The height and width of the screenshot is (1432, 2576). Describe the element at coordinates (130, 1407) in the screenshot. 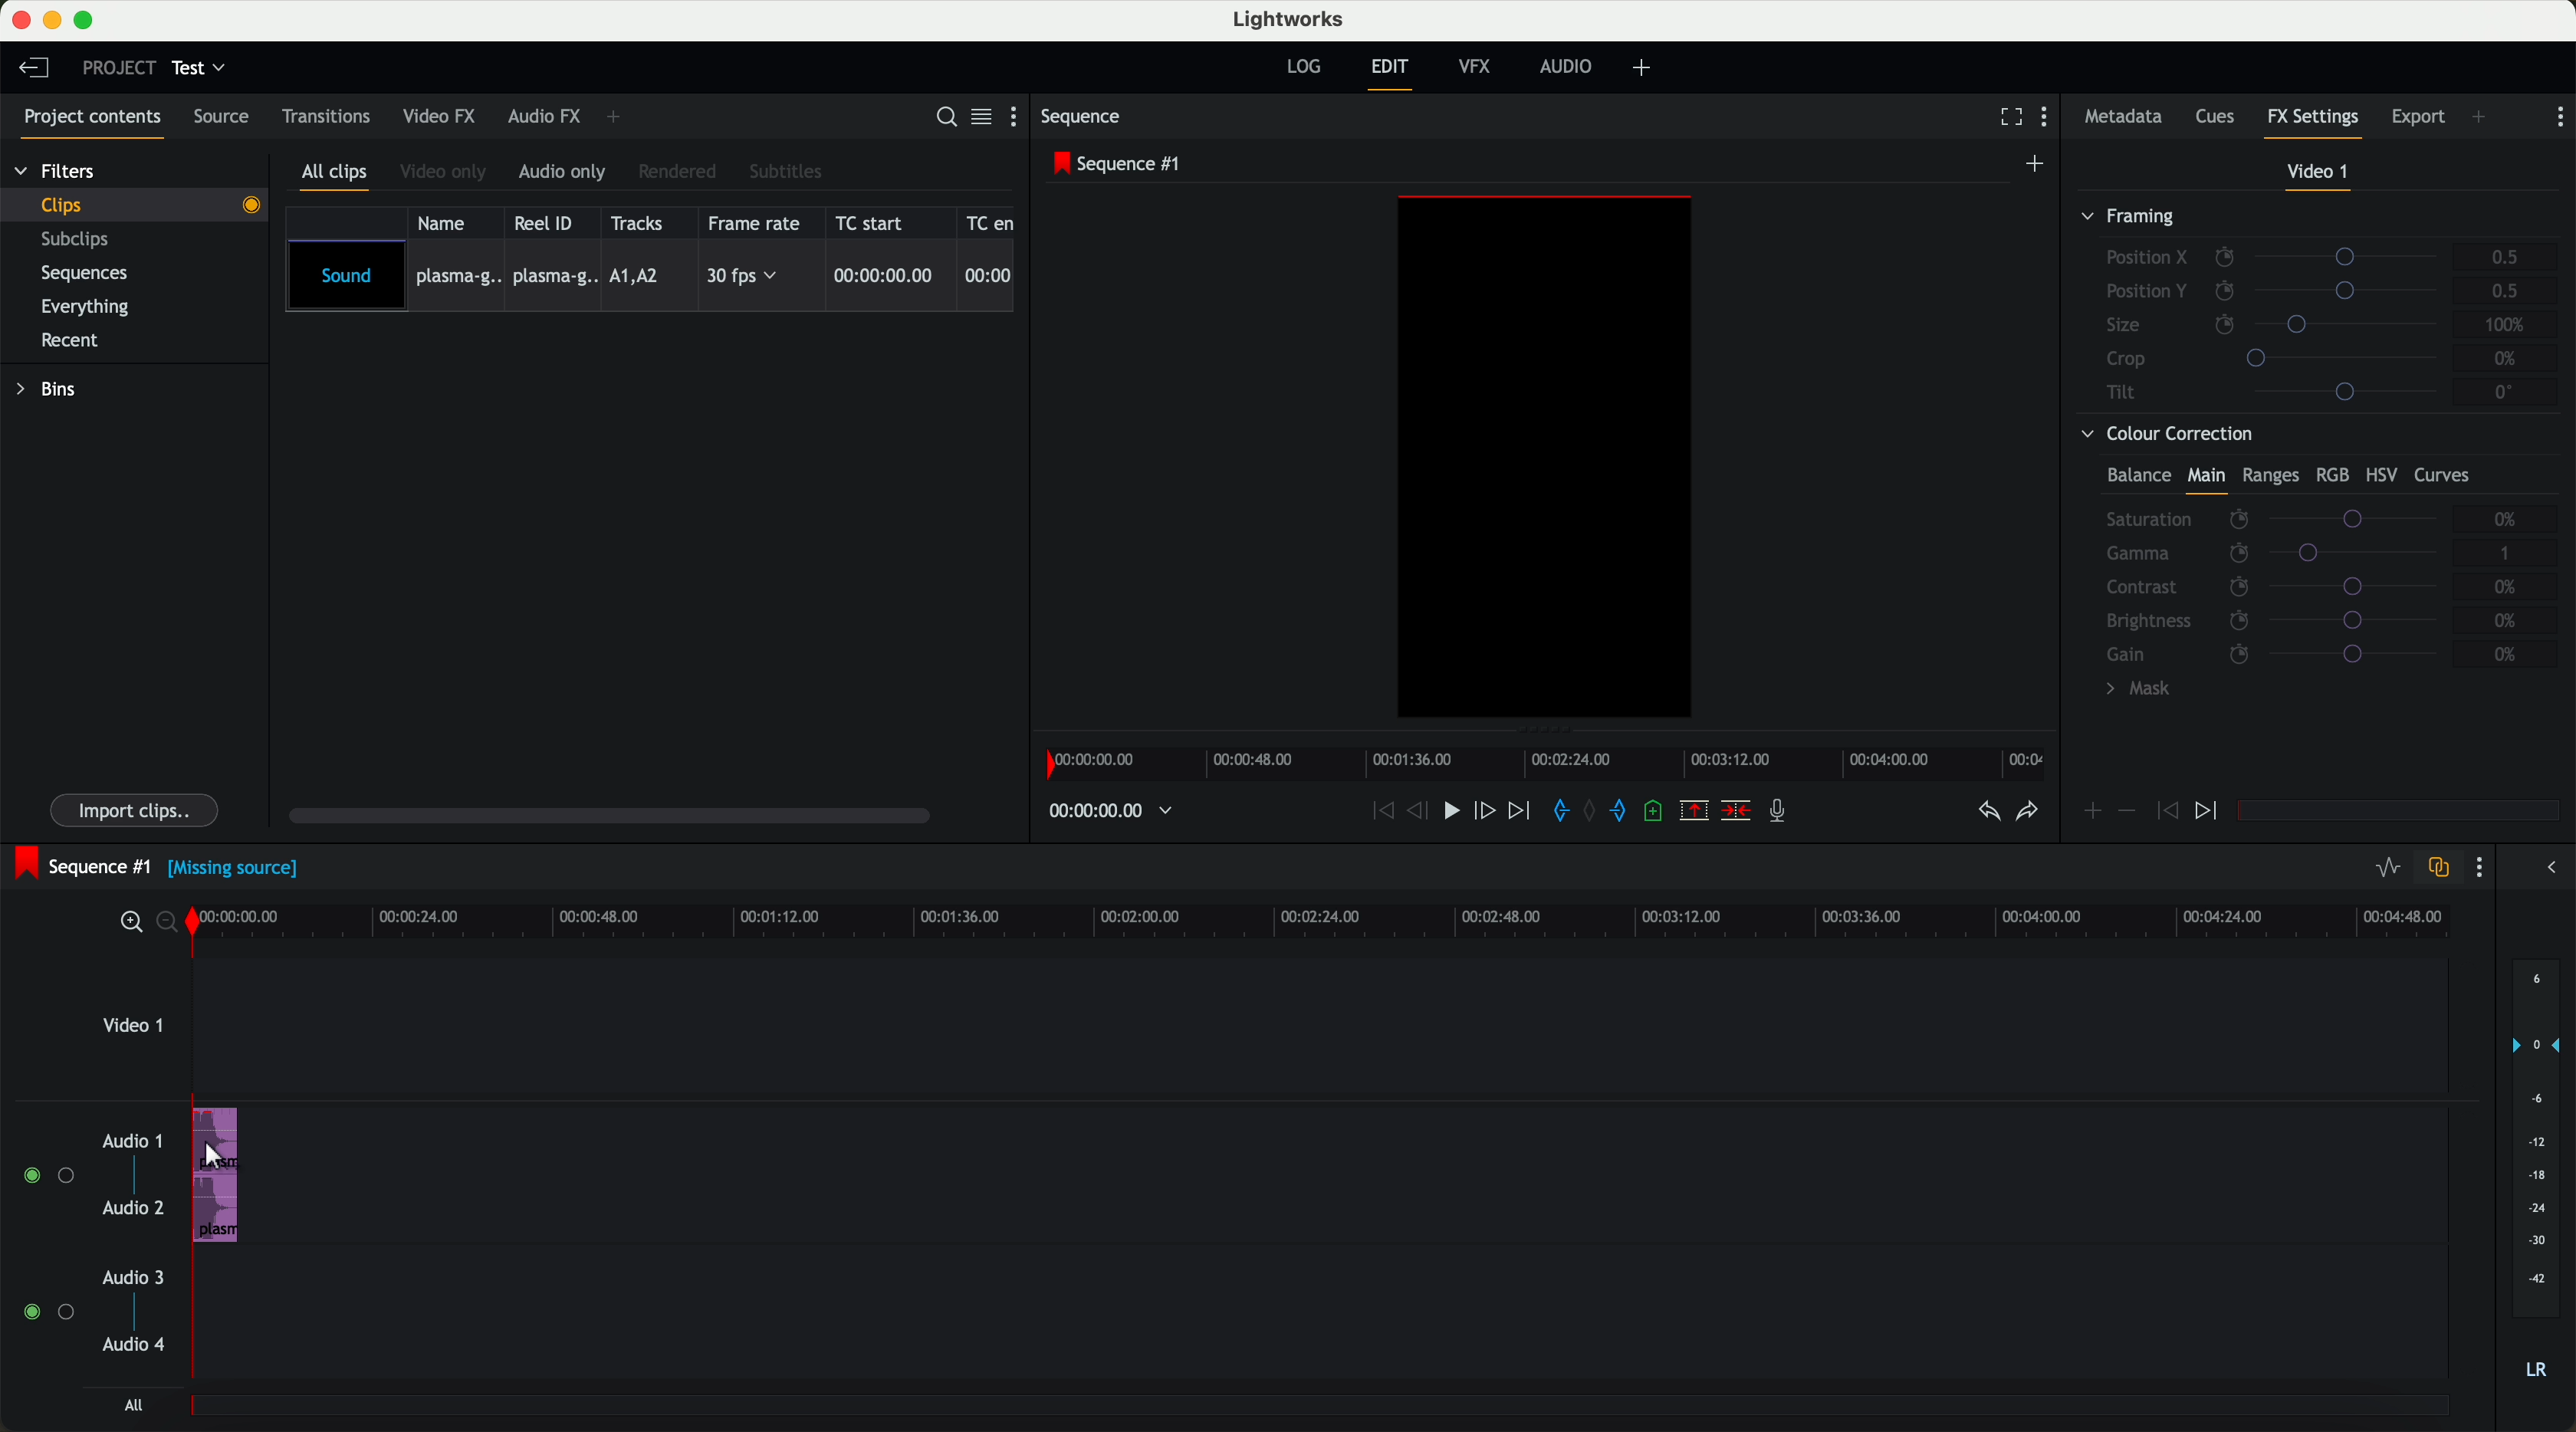

I see `all` at that location.